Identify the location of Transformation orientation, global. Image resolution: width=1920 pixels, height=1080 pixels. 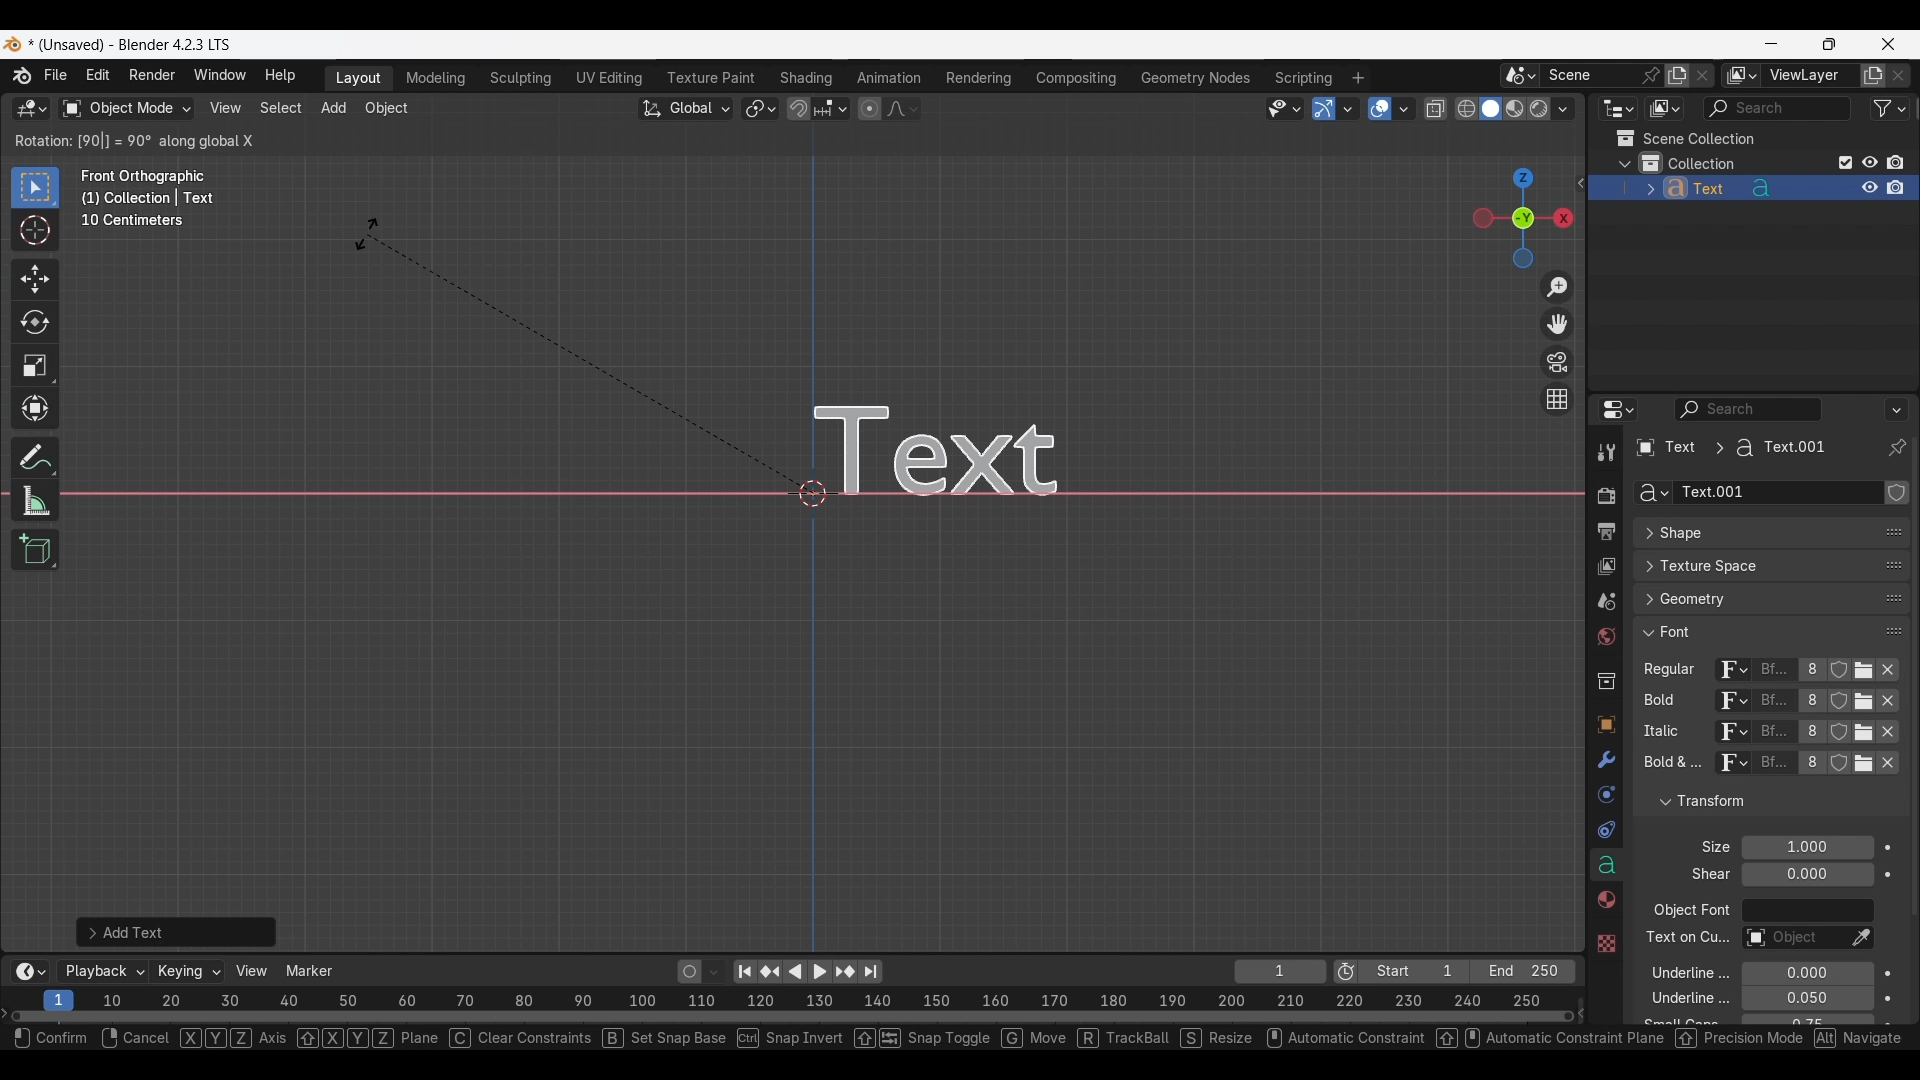
(686, 109).